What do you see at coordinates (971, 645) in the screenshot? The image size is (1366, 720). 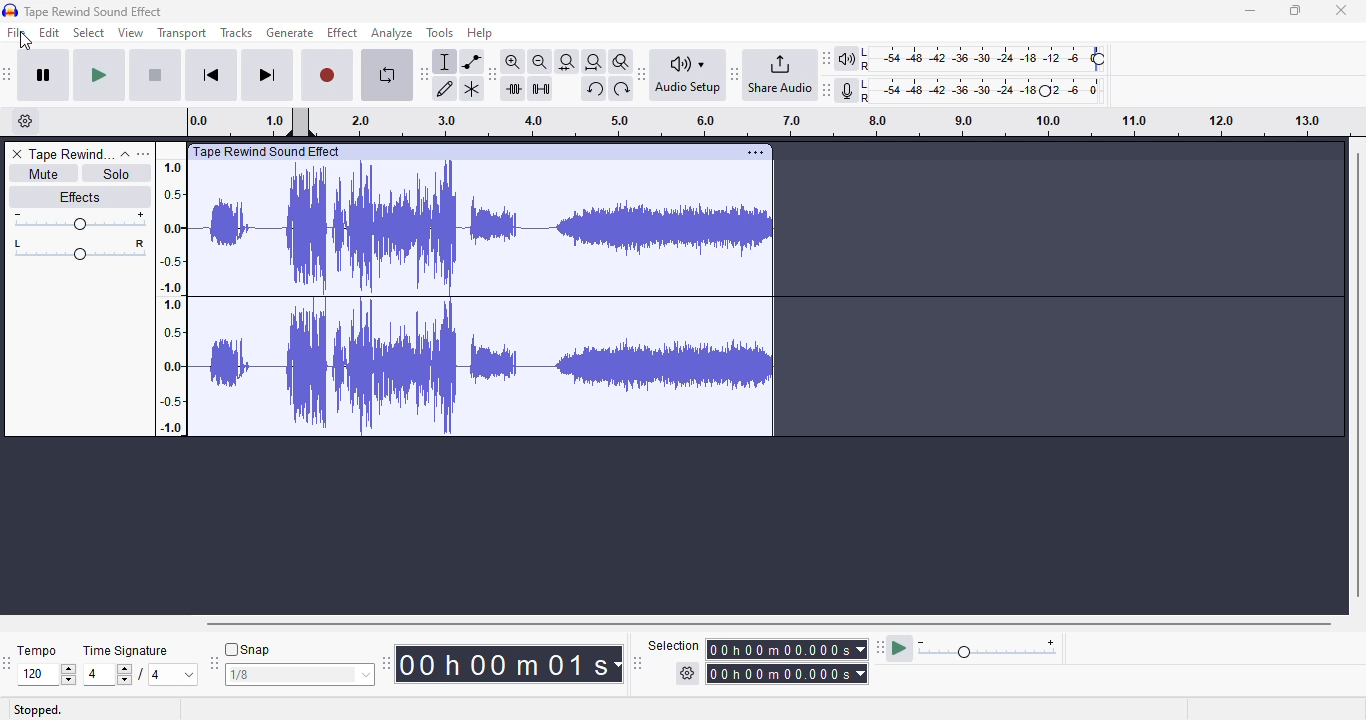 I see `audacity play-at-speed toolbar` at bounding box center [971, 645].